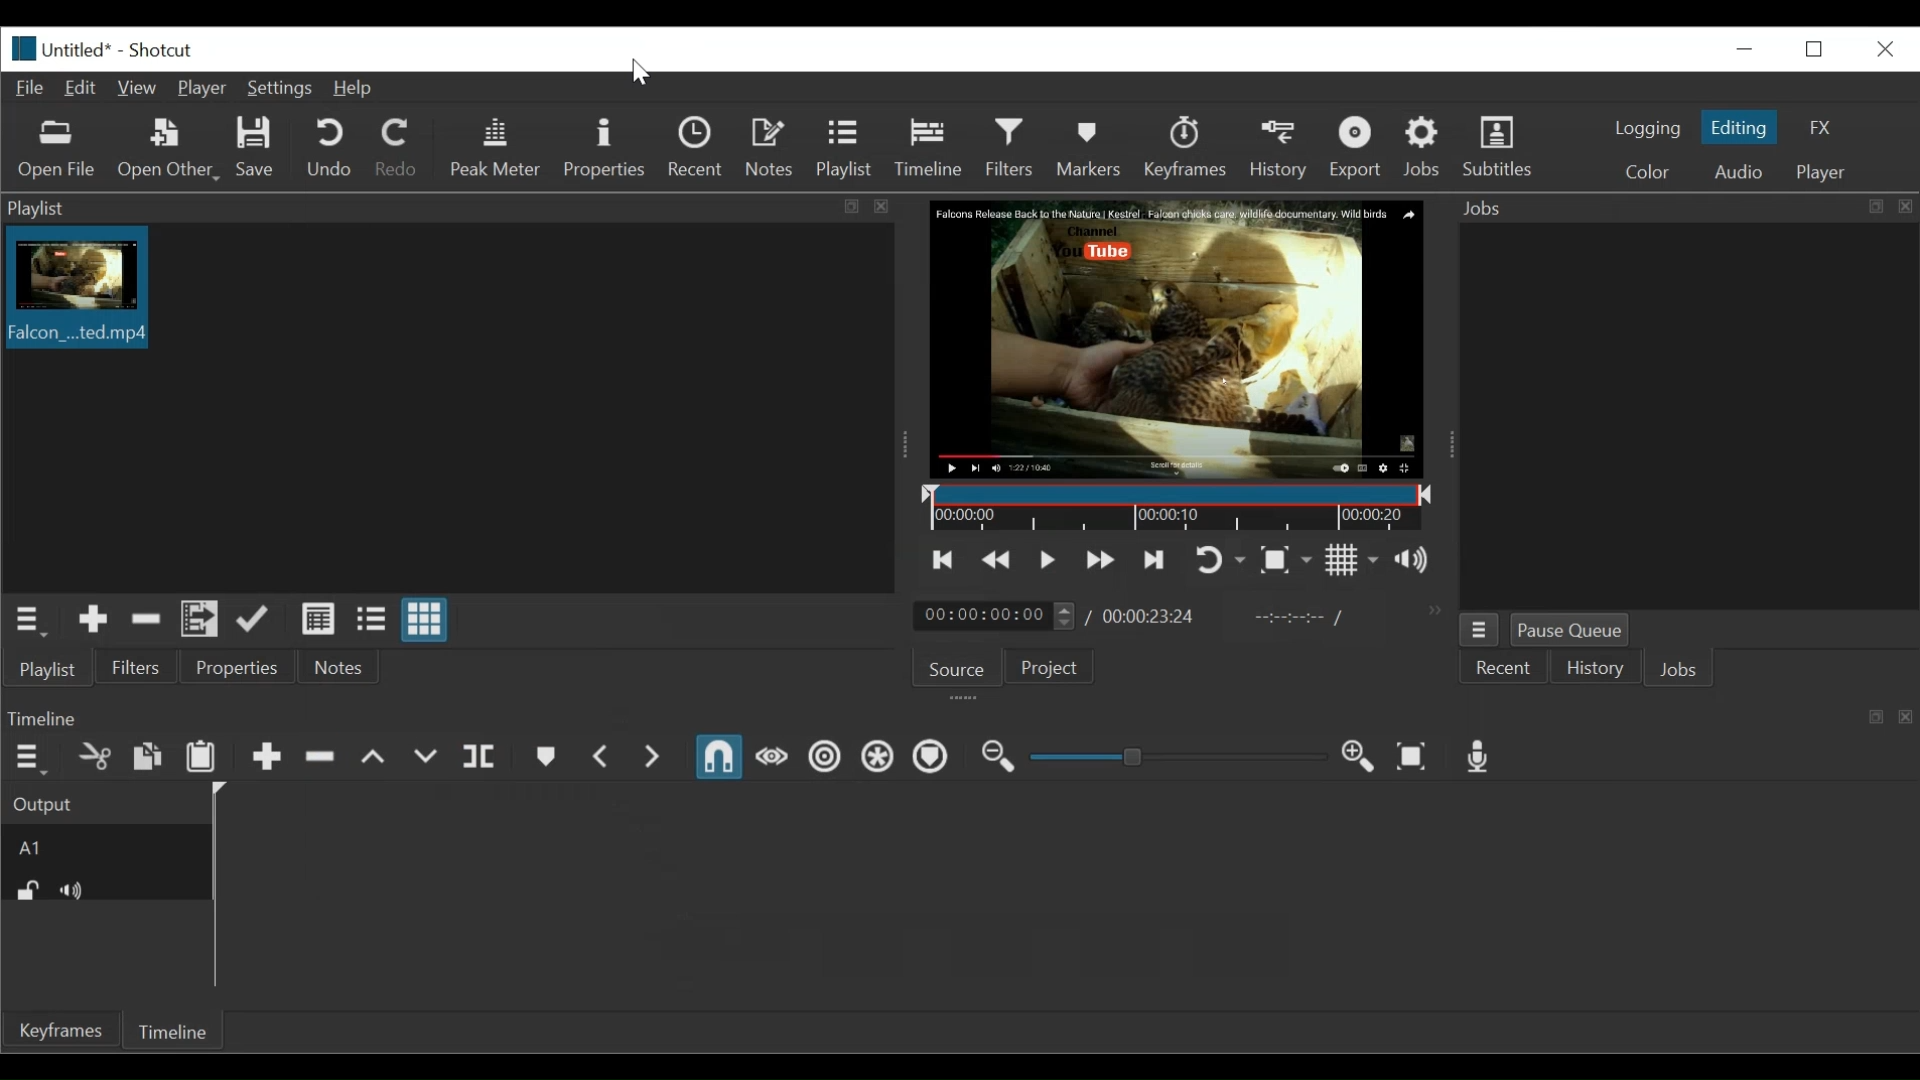 The height and width of the screenshot is (1080, 1920). What do you see at coordinates (201, 620) in the screenshot?
I see `Add files to the playlist` at bounding box center [201, 620].